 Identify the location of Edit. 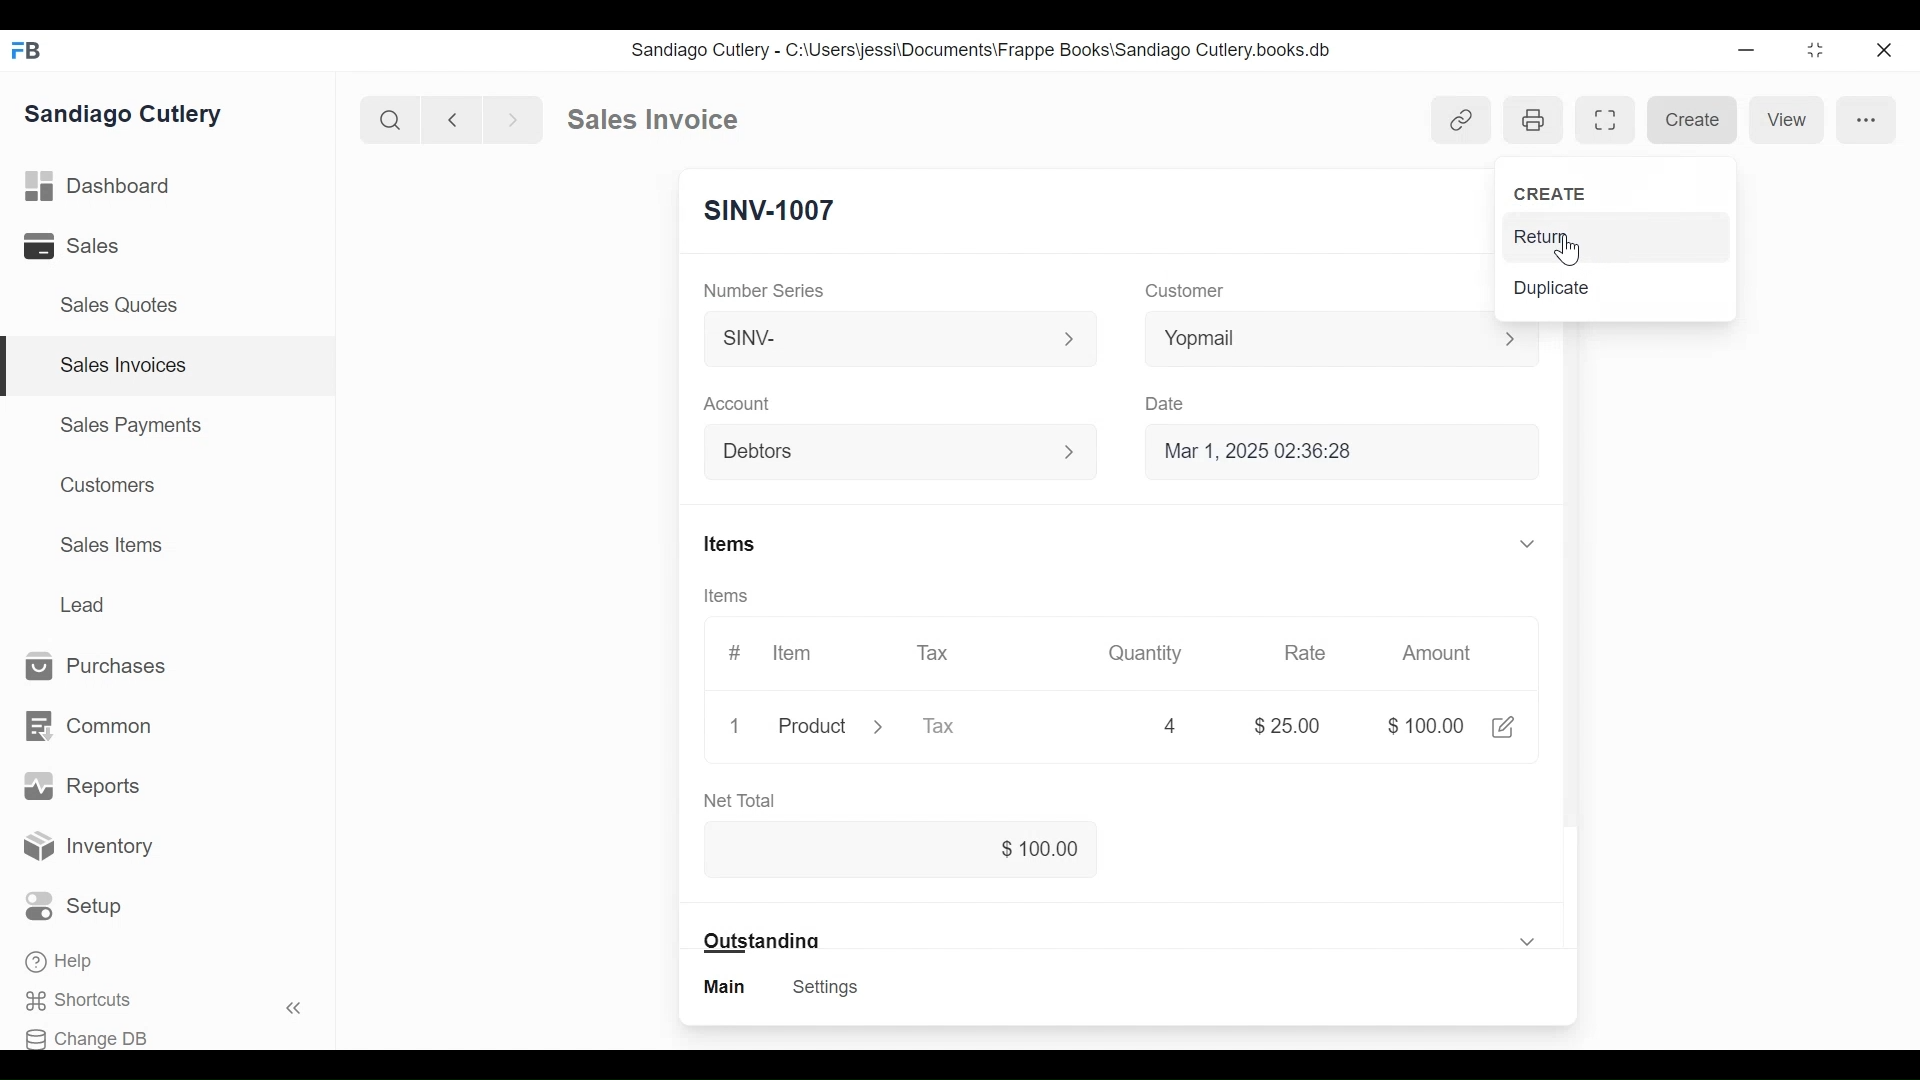
(1504, 727).